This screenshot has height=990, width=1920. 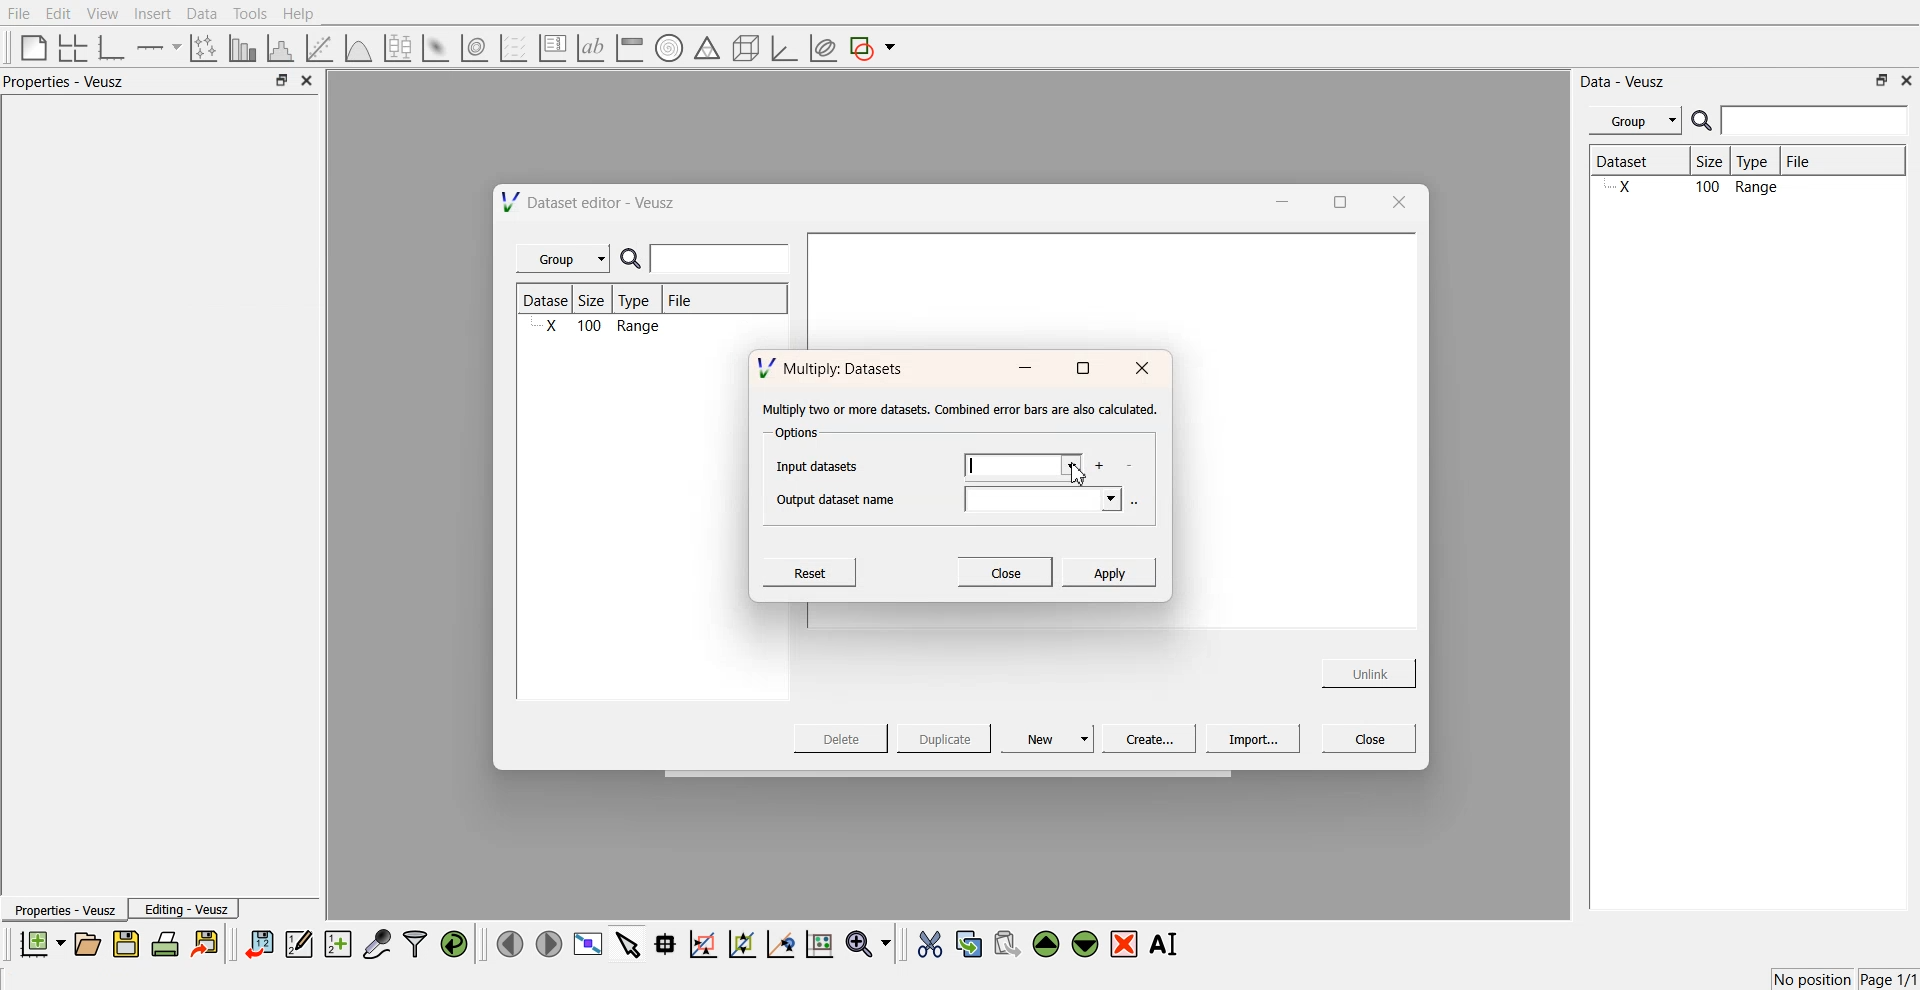 What do you see at coordinates (1083, 479) in the screenshot?
I see `cursor` at bounding box center [1083, 479].